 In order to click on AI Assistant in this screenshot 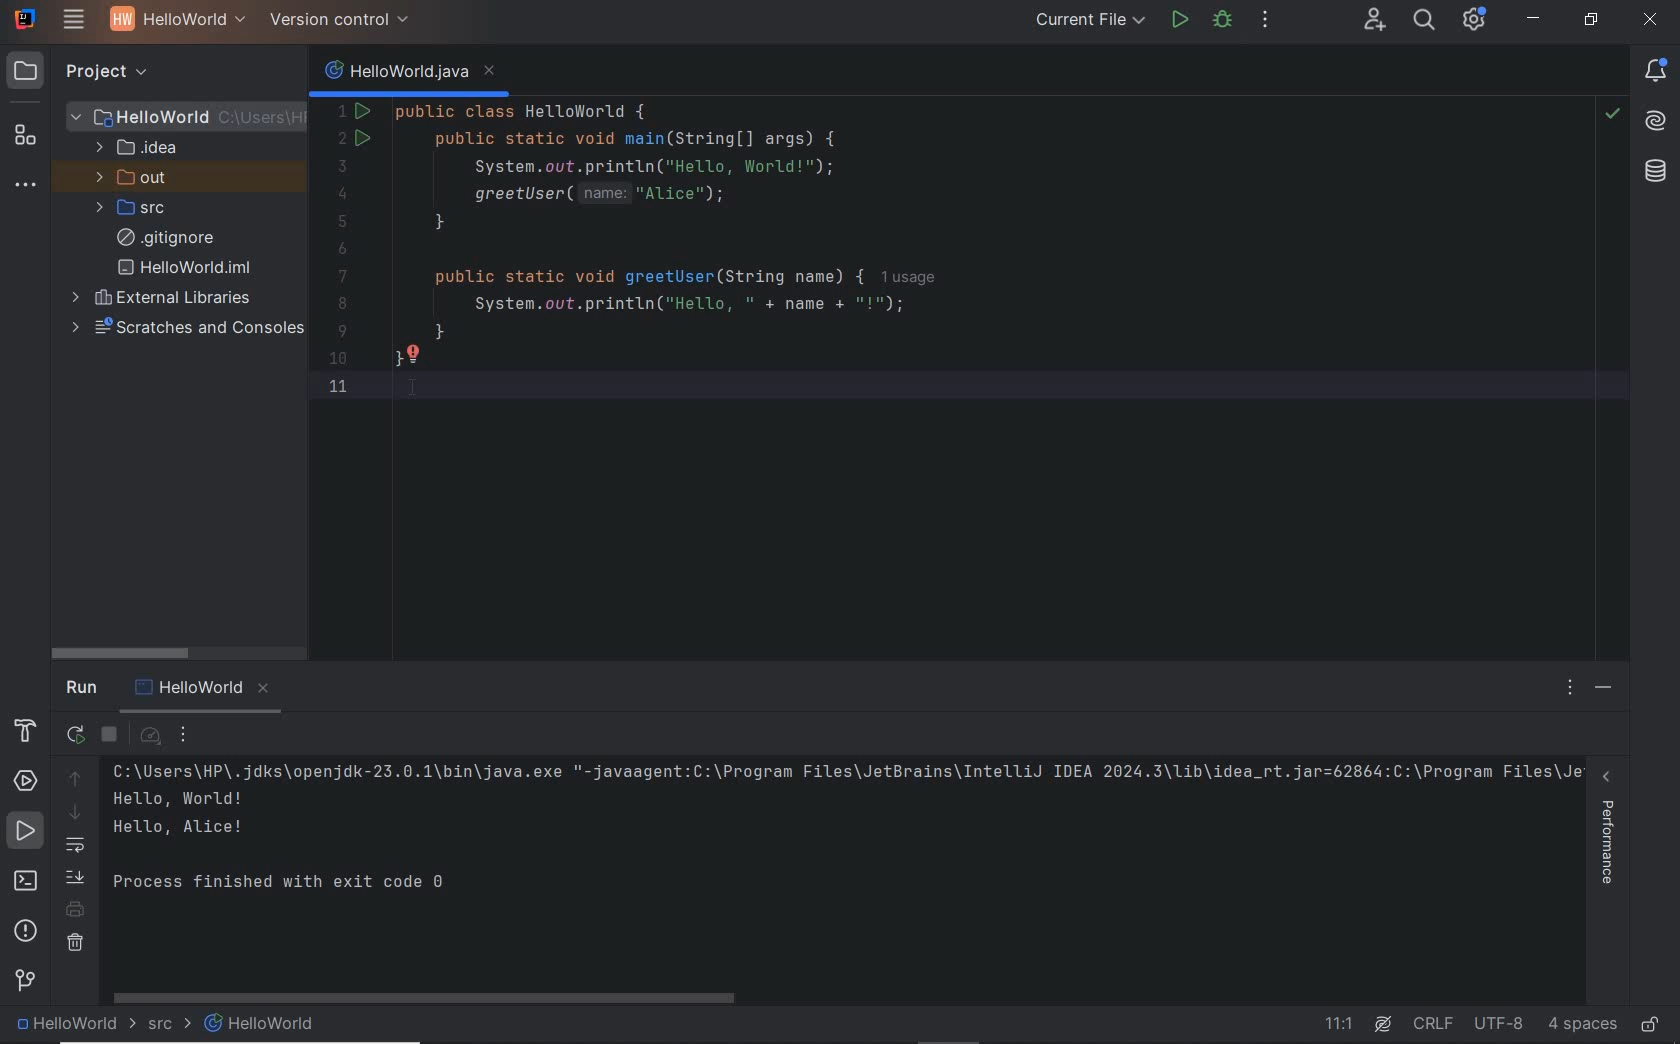, I will do `click(1658, 116)`.